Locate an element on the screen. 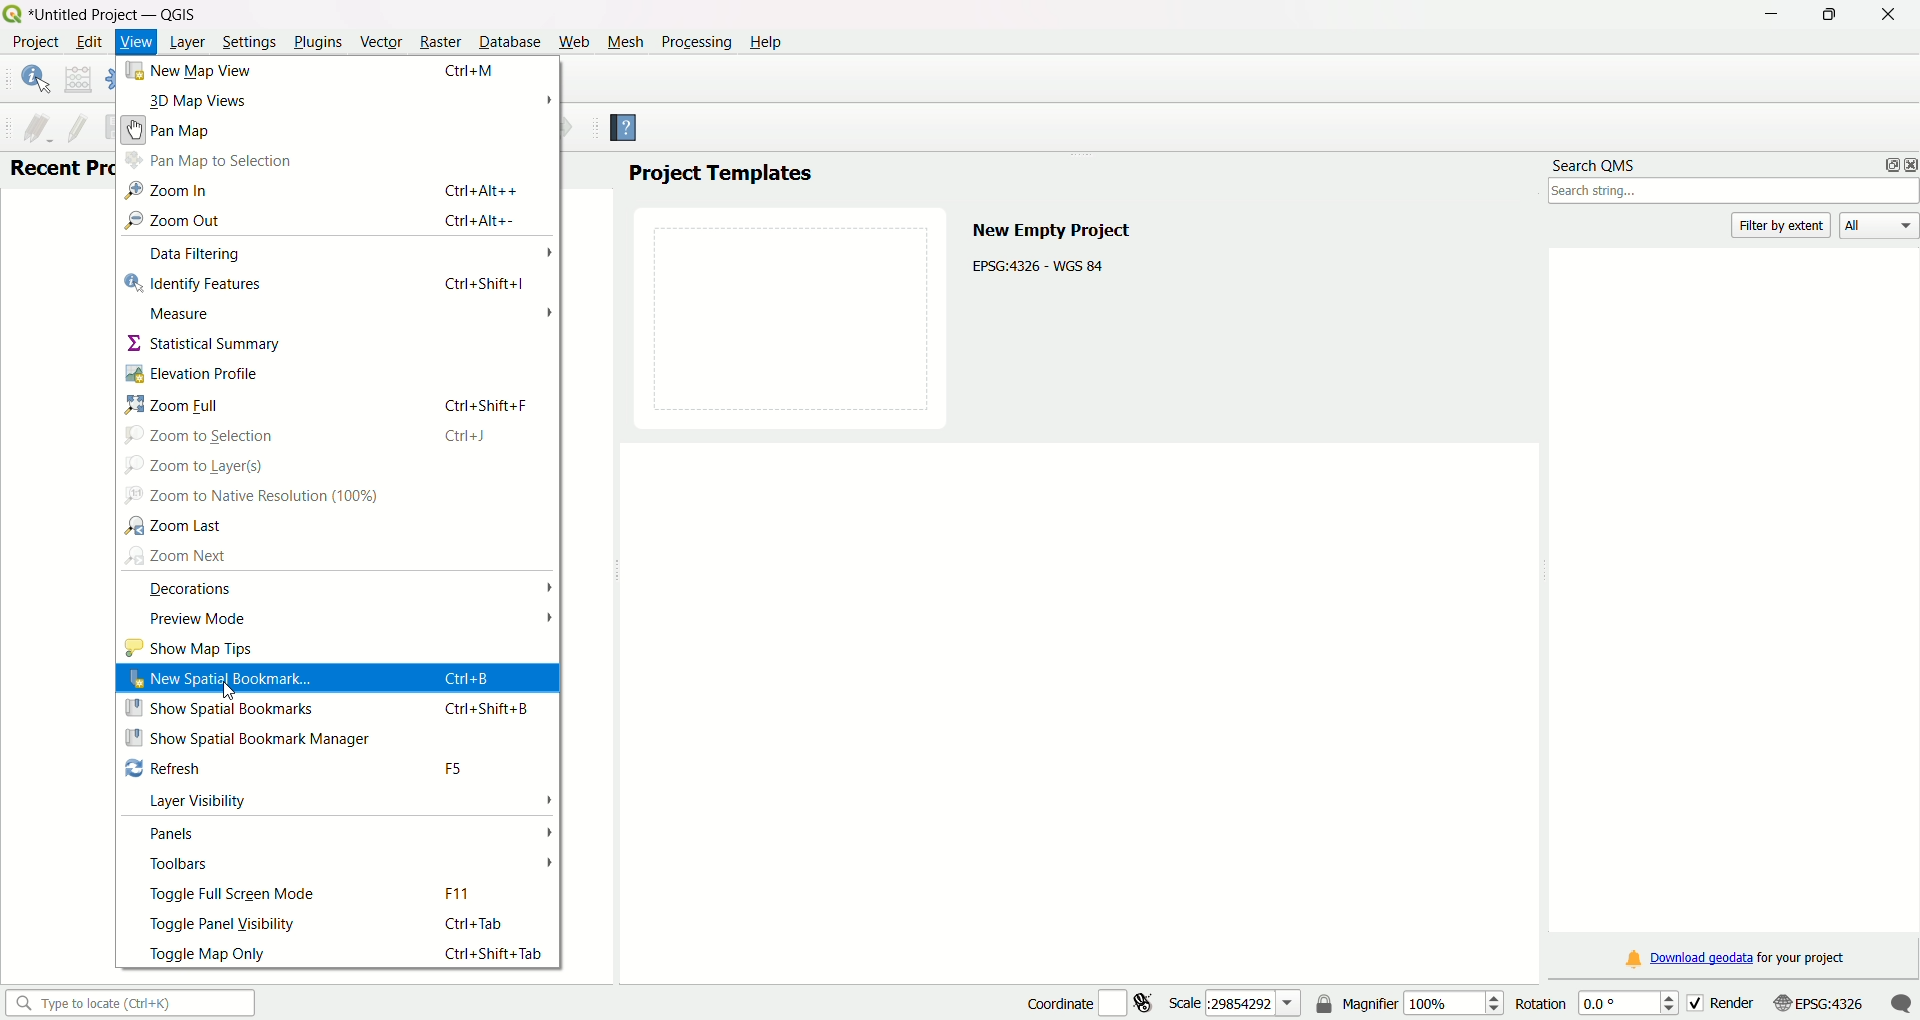 The height and width of the screenshot is (1020, 1920). arrow is located at coordinates (546, 831).